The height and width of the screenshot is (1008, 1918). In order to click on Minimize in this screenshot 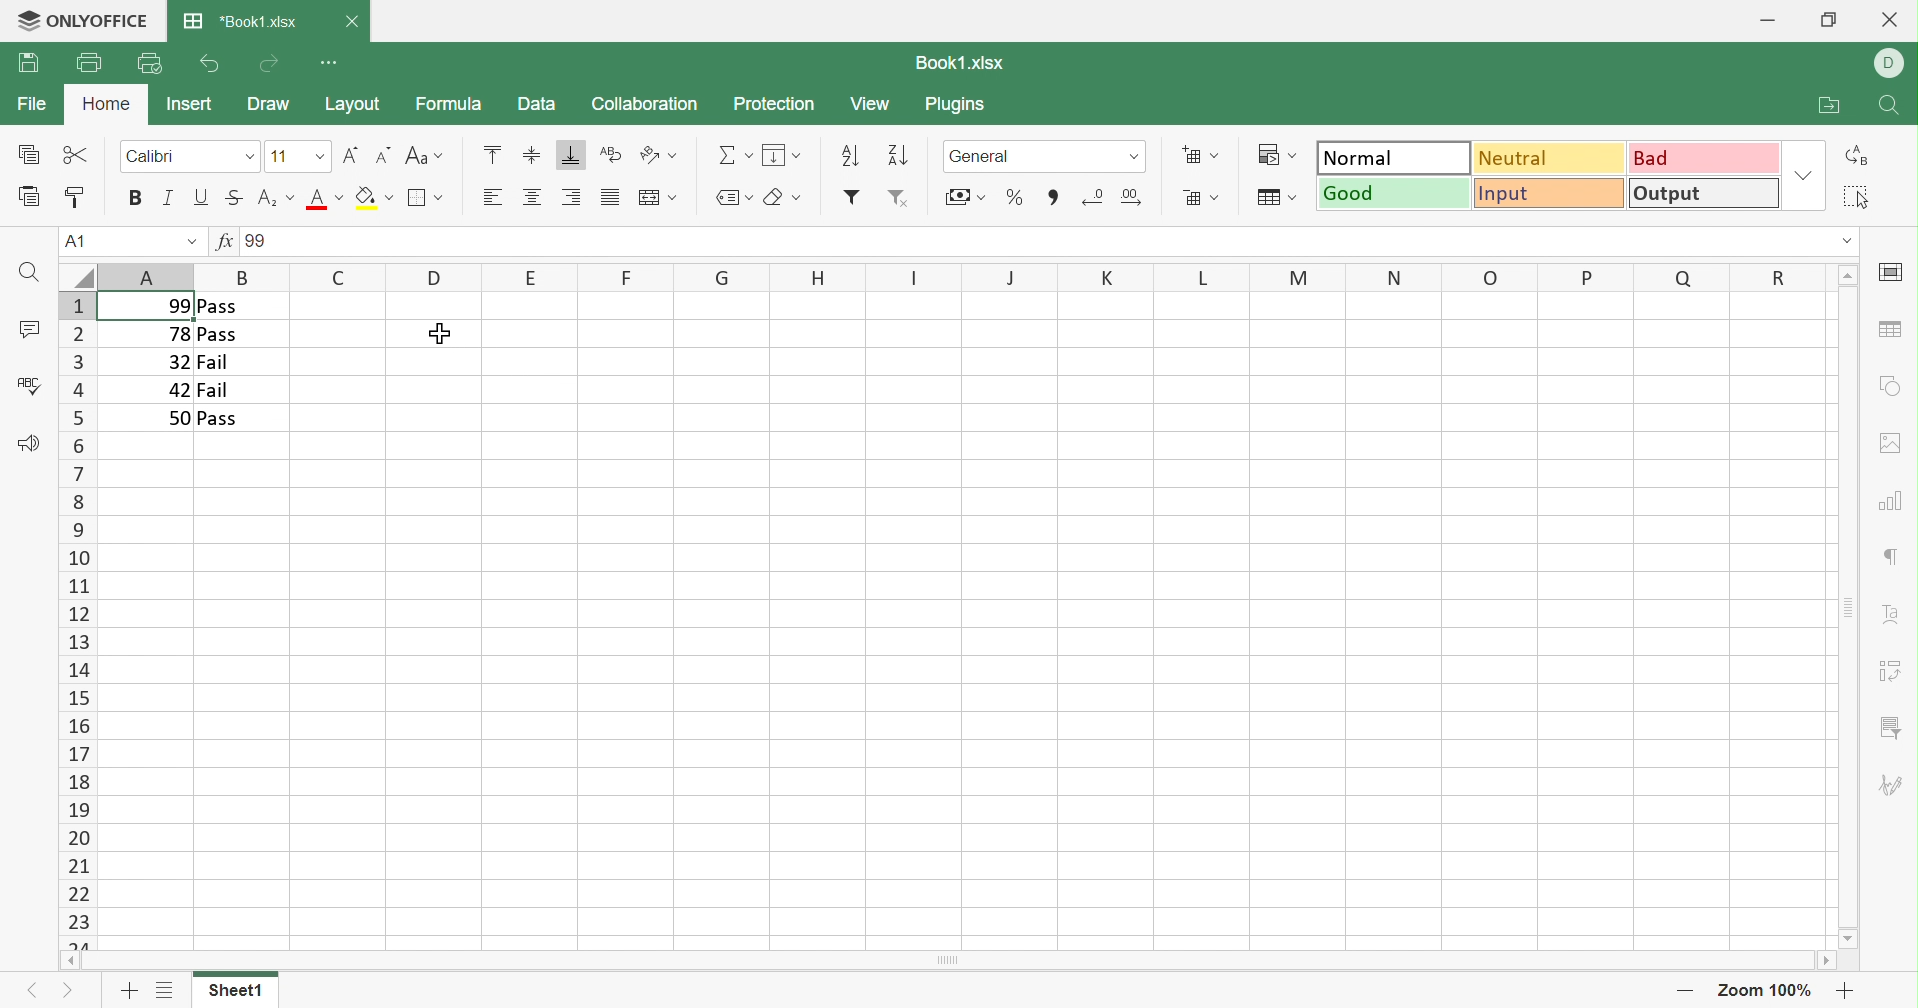, I will do `click(1771, 16)`.